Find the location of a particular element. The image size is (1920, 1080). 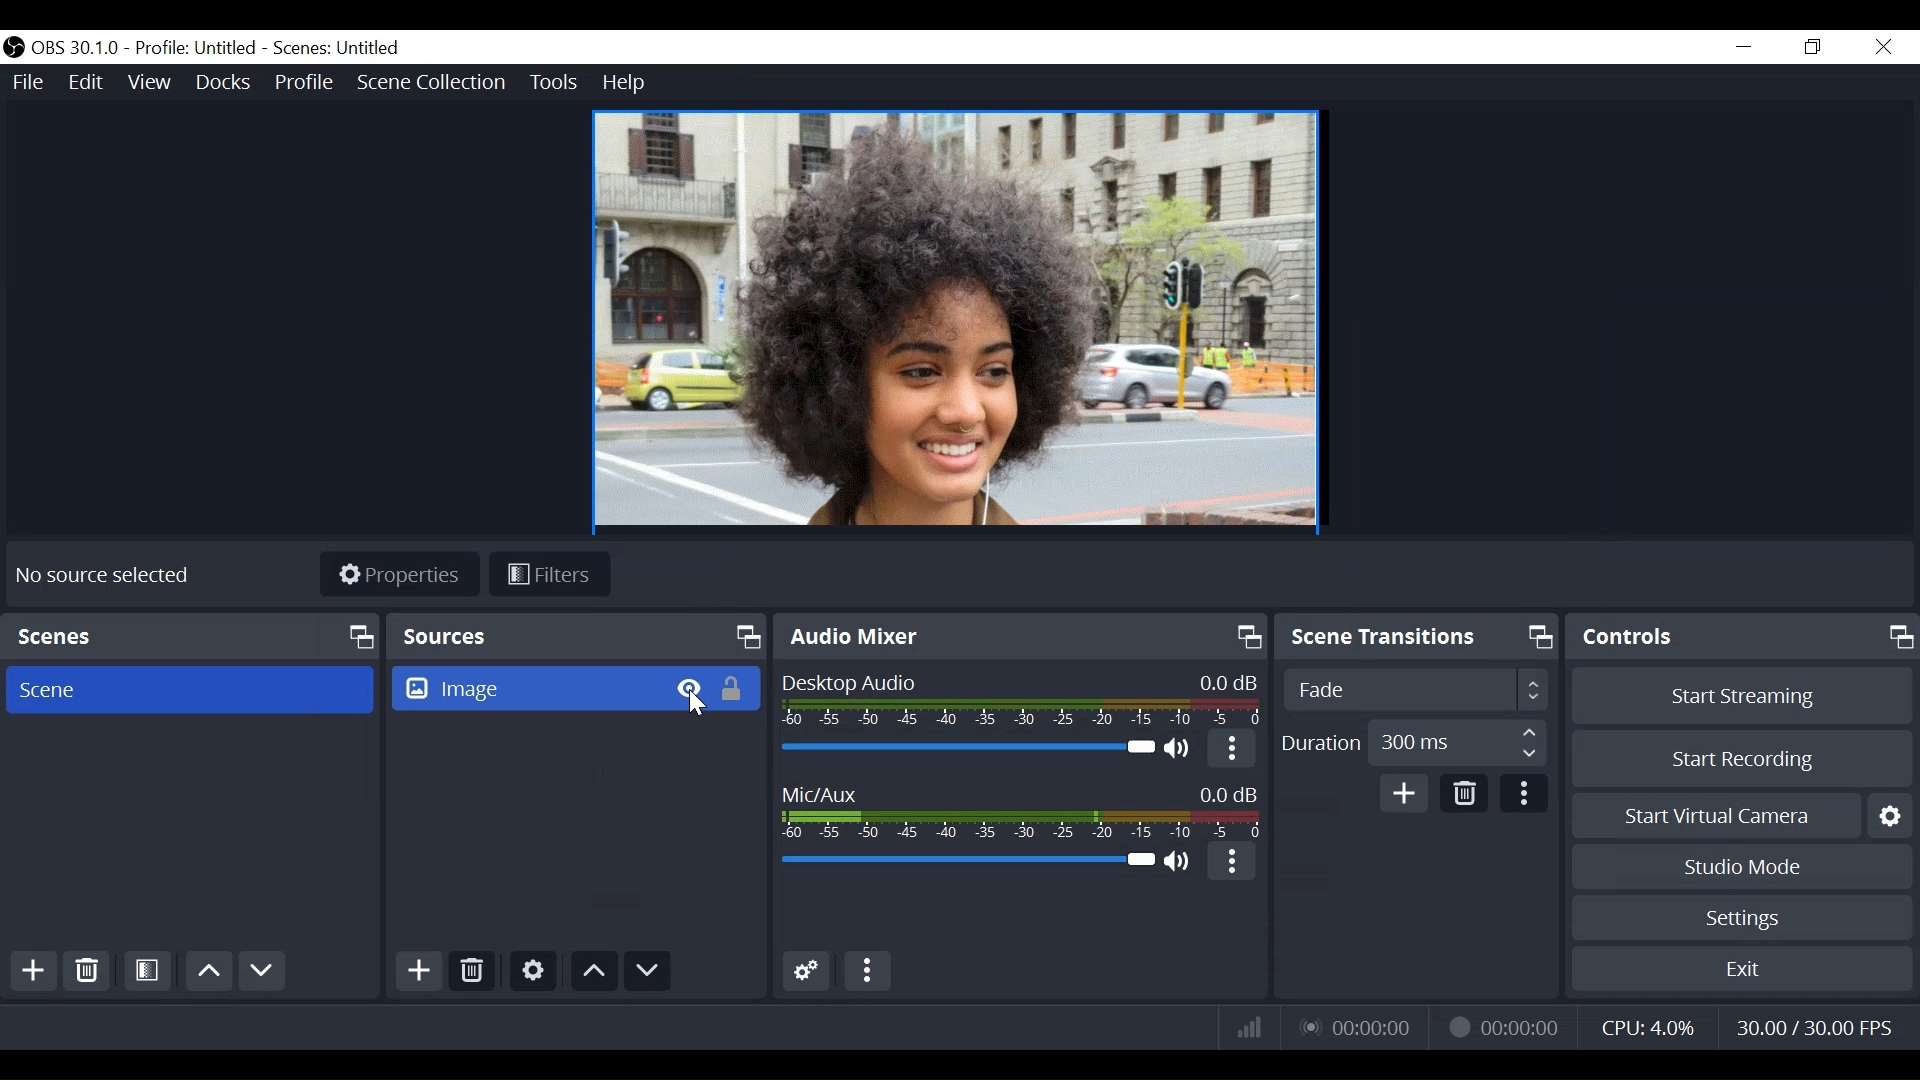

CPU Usage is located at coordinates (1648, 1029).